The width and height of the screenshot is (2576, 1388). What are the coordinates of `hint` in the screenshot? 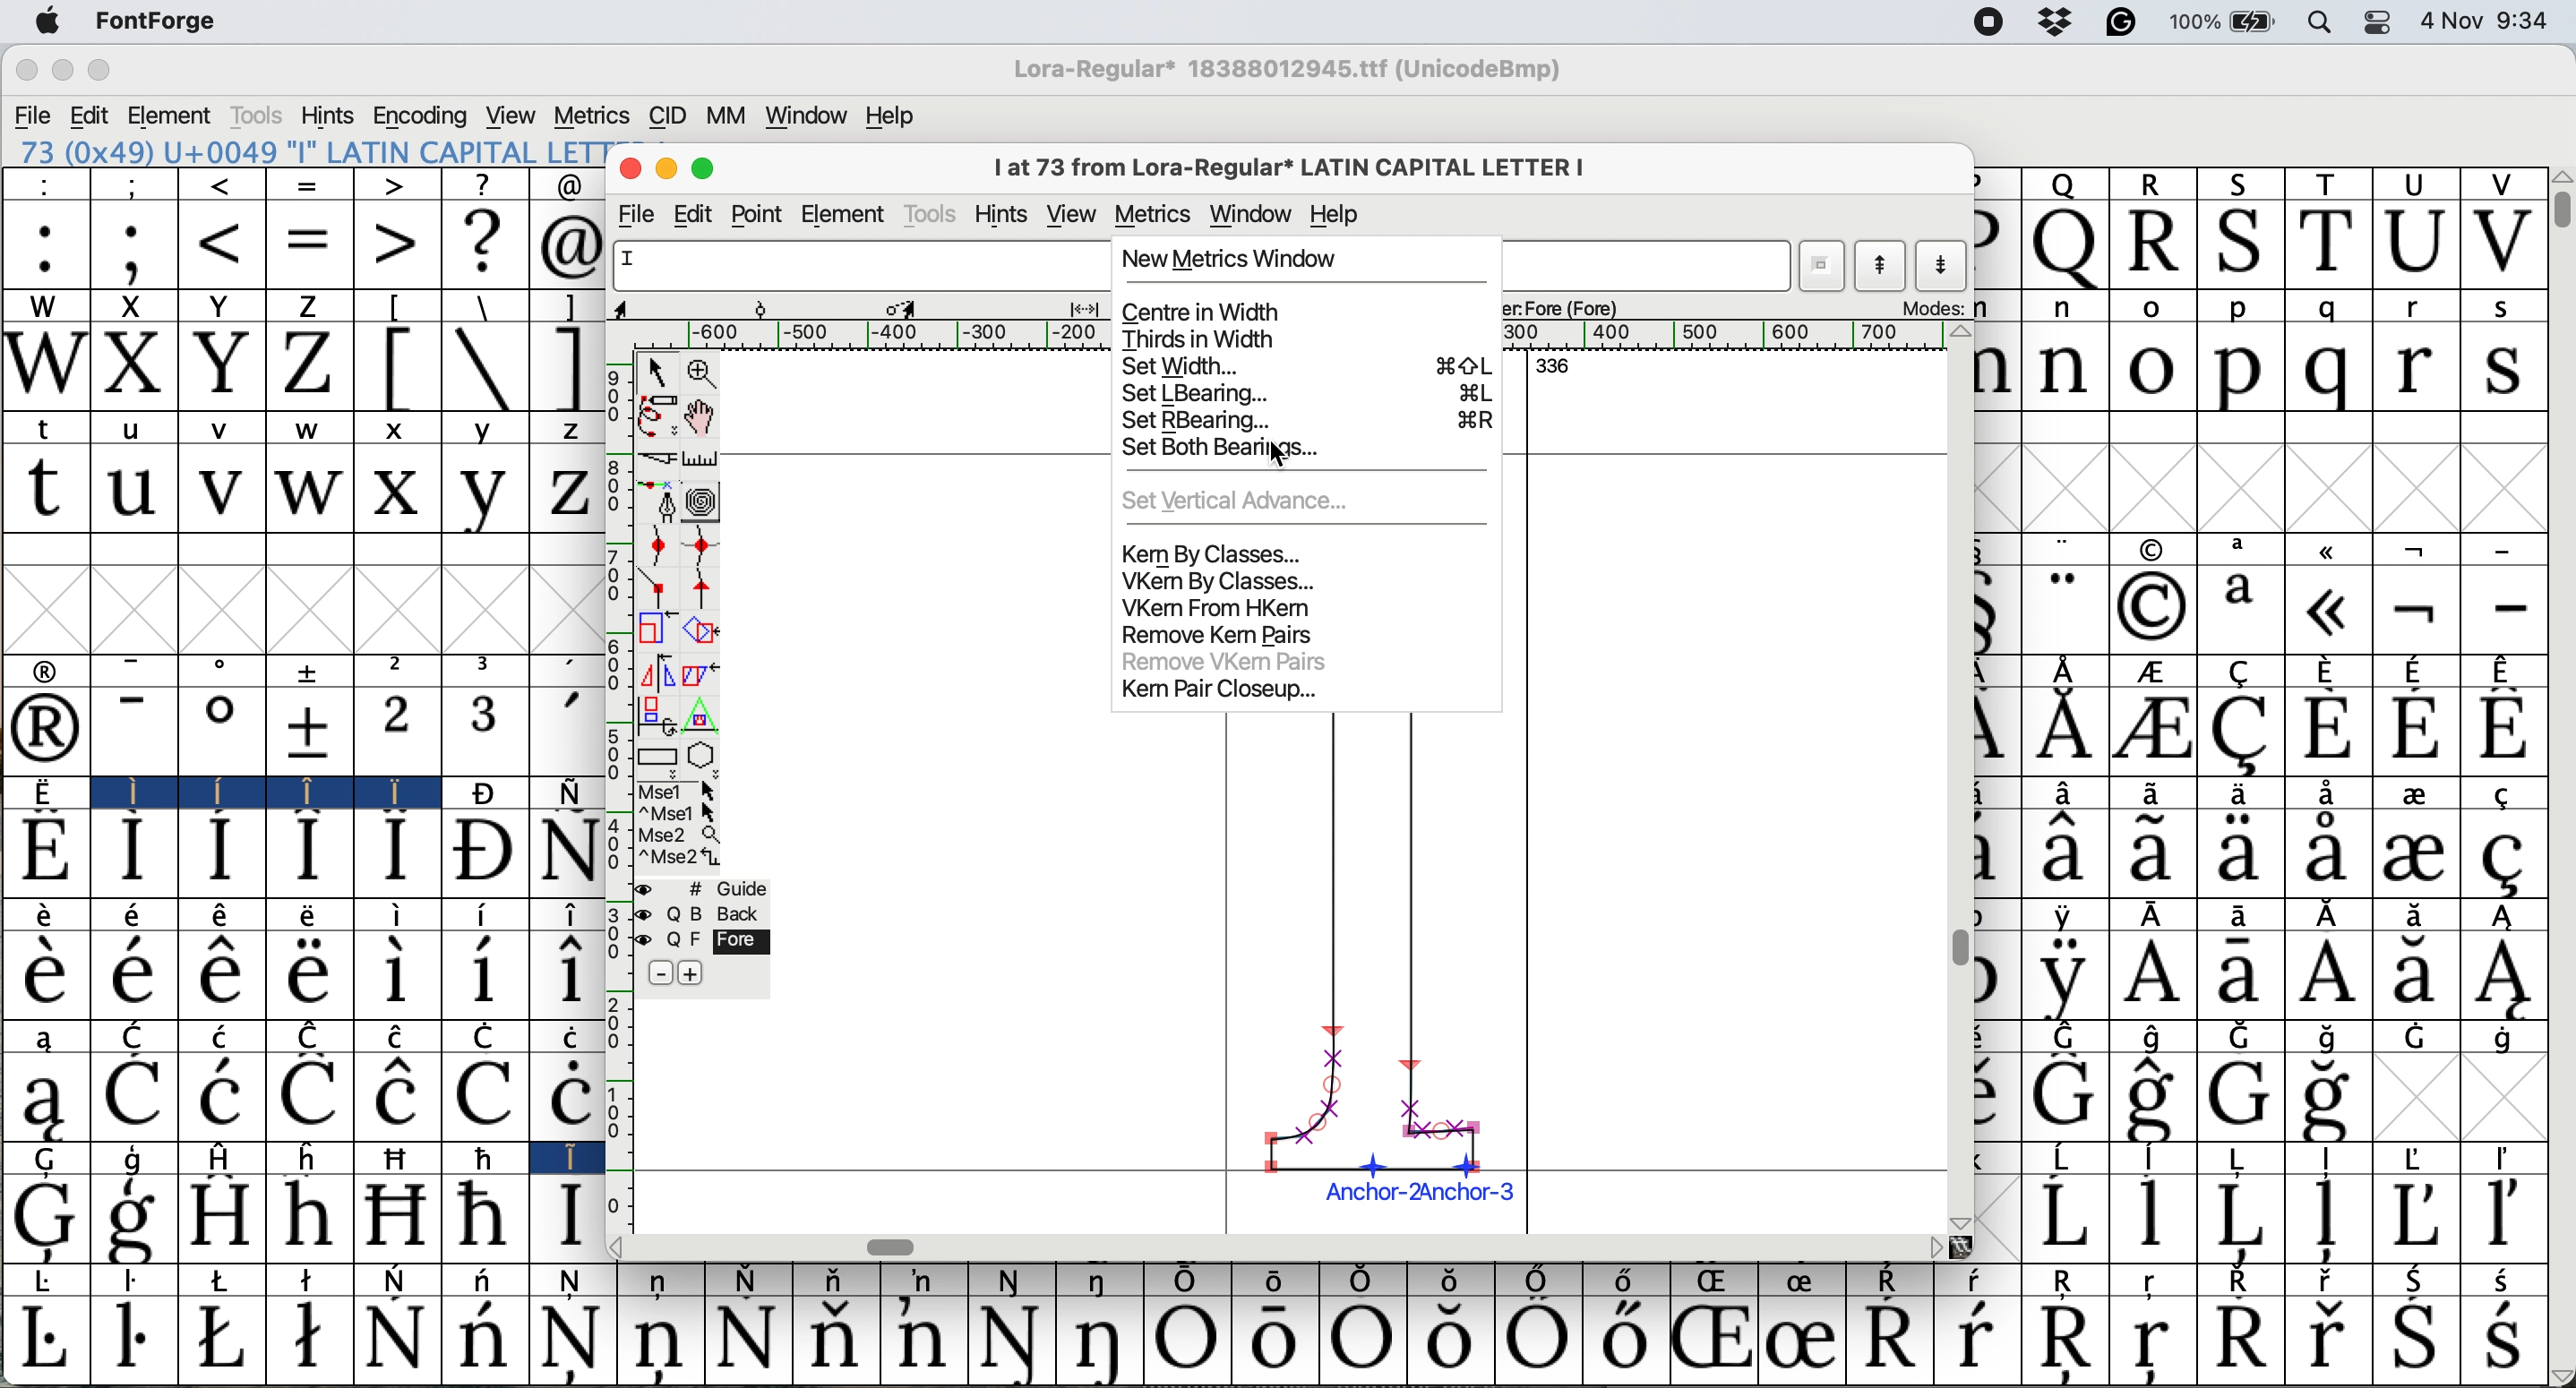 It's located at (1001, 214).